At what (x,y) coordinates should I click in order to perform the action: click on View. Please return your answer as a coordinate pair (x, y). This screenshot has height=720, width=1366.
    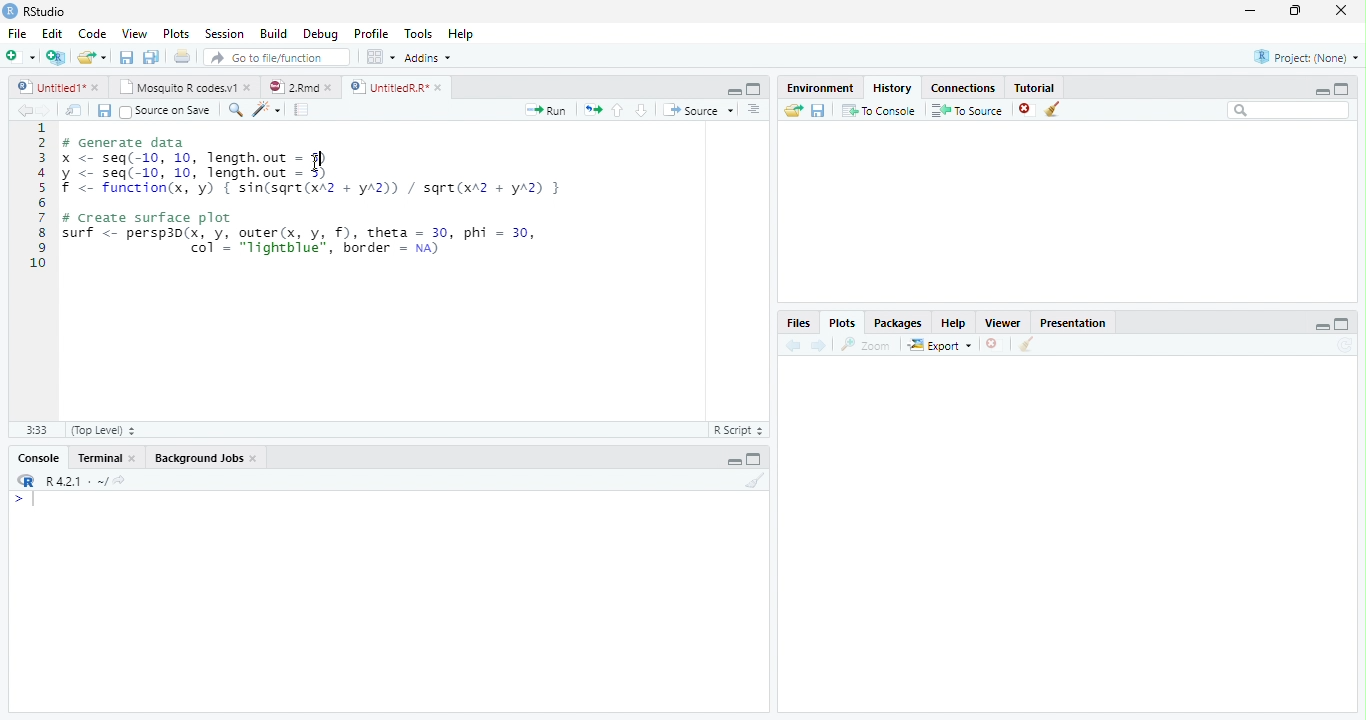
    Looking at the image, I should click on (134, 33).